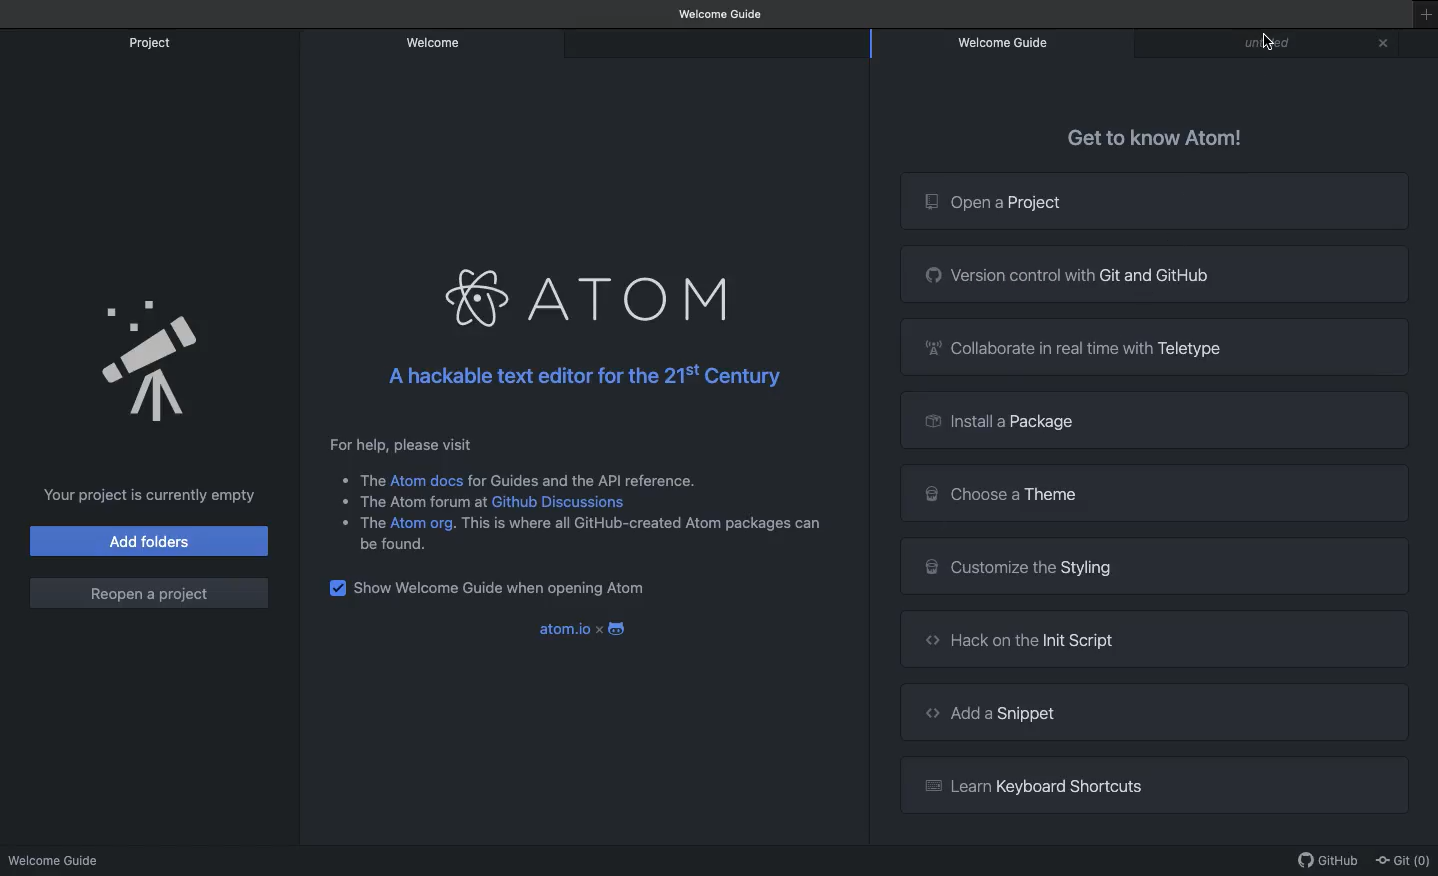  What do you see at coordinates (1180, 202) in the screenshot?
I see `Open a project` at bounding box center [1180, 202].